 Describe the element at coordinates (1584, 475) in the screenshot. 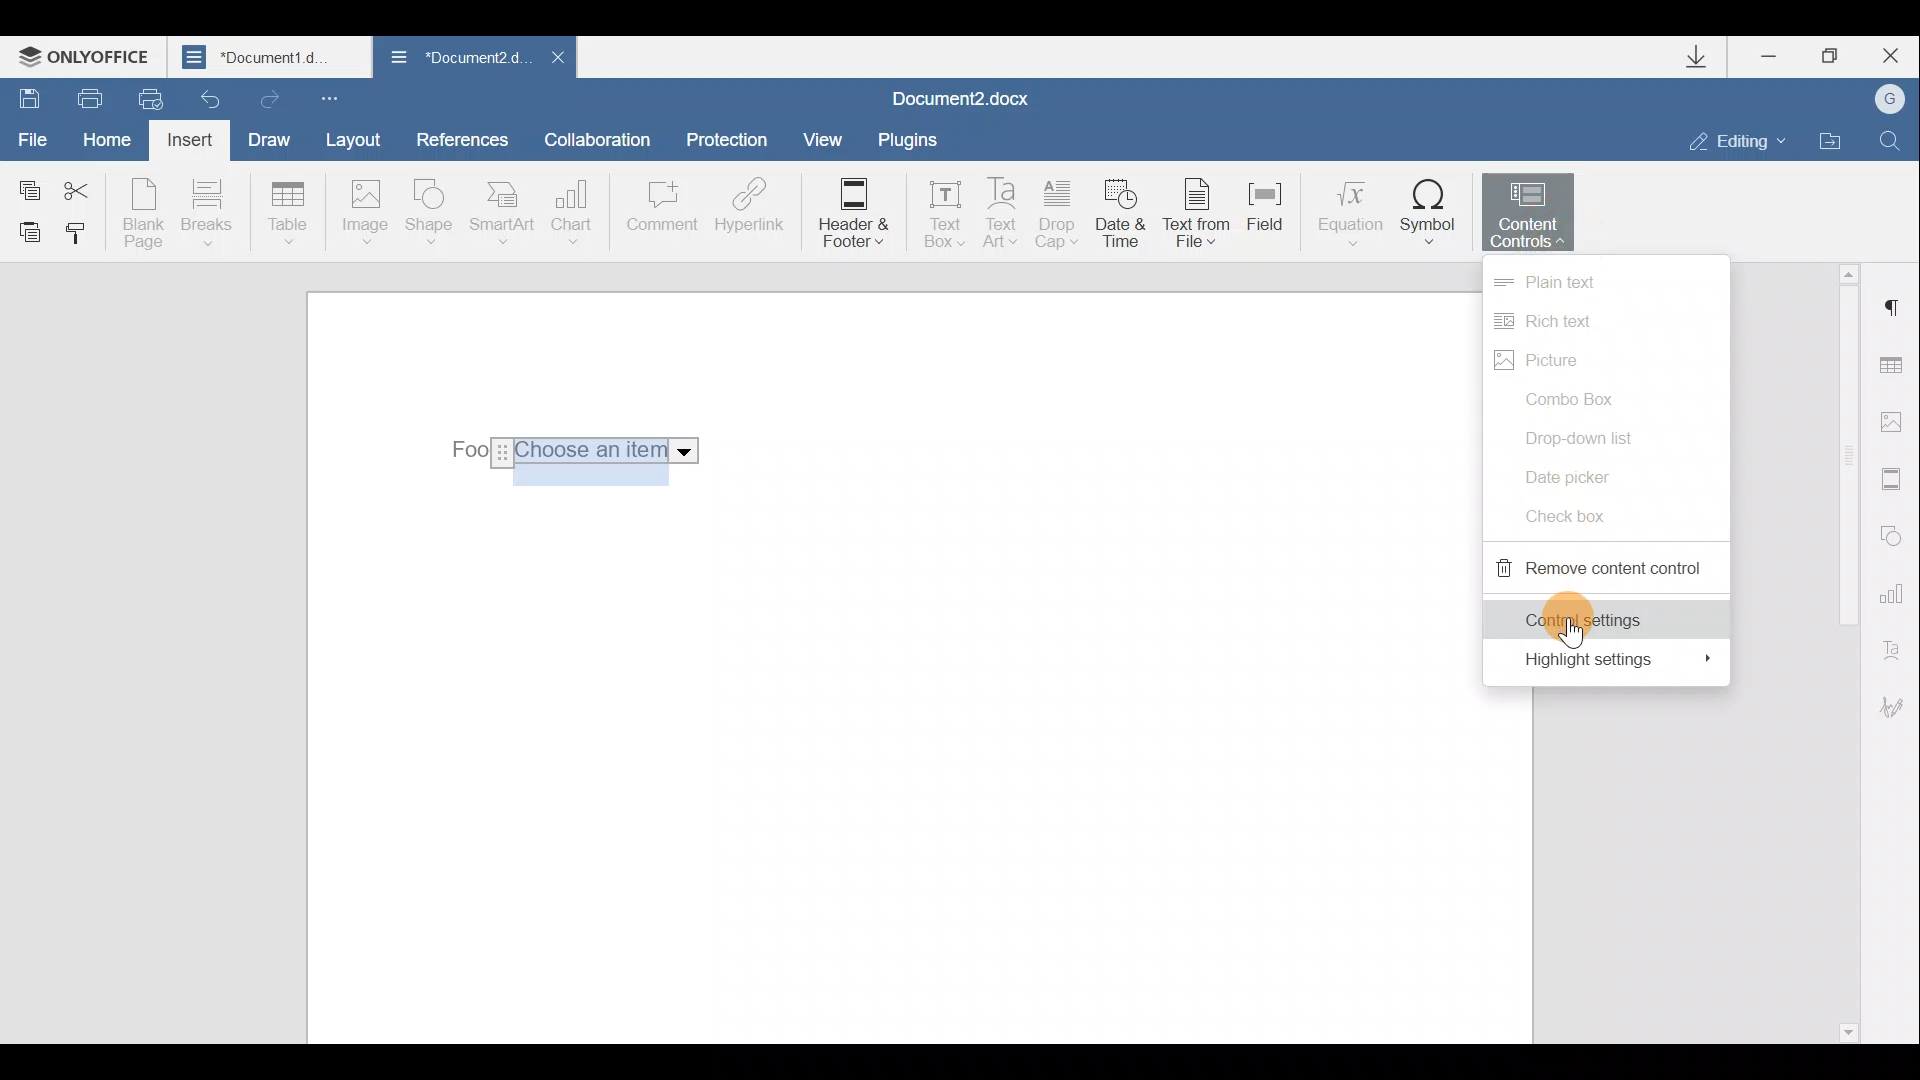

I see `Date picker` at that location.